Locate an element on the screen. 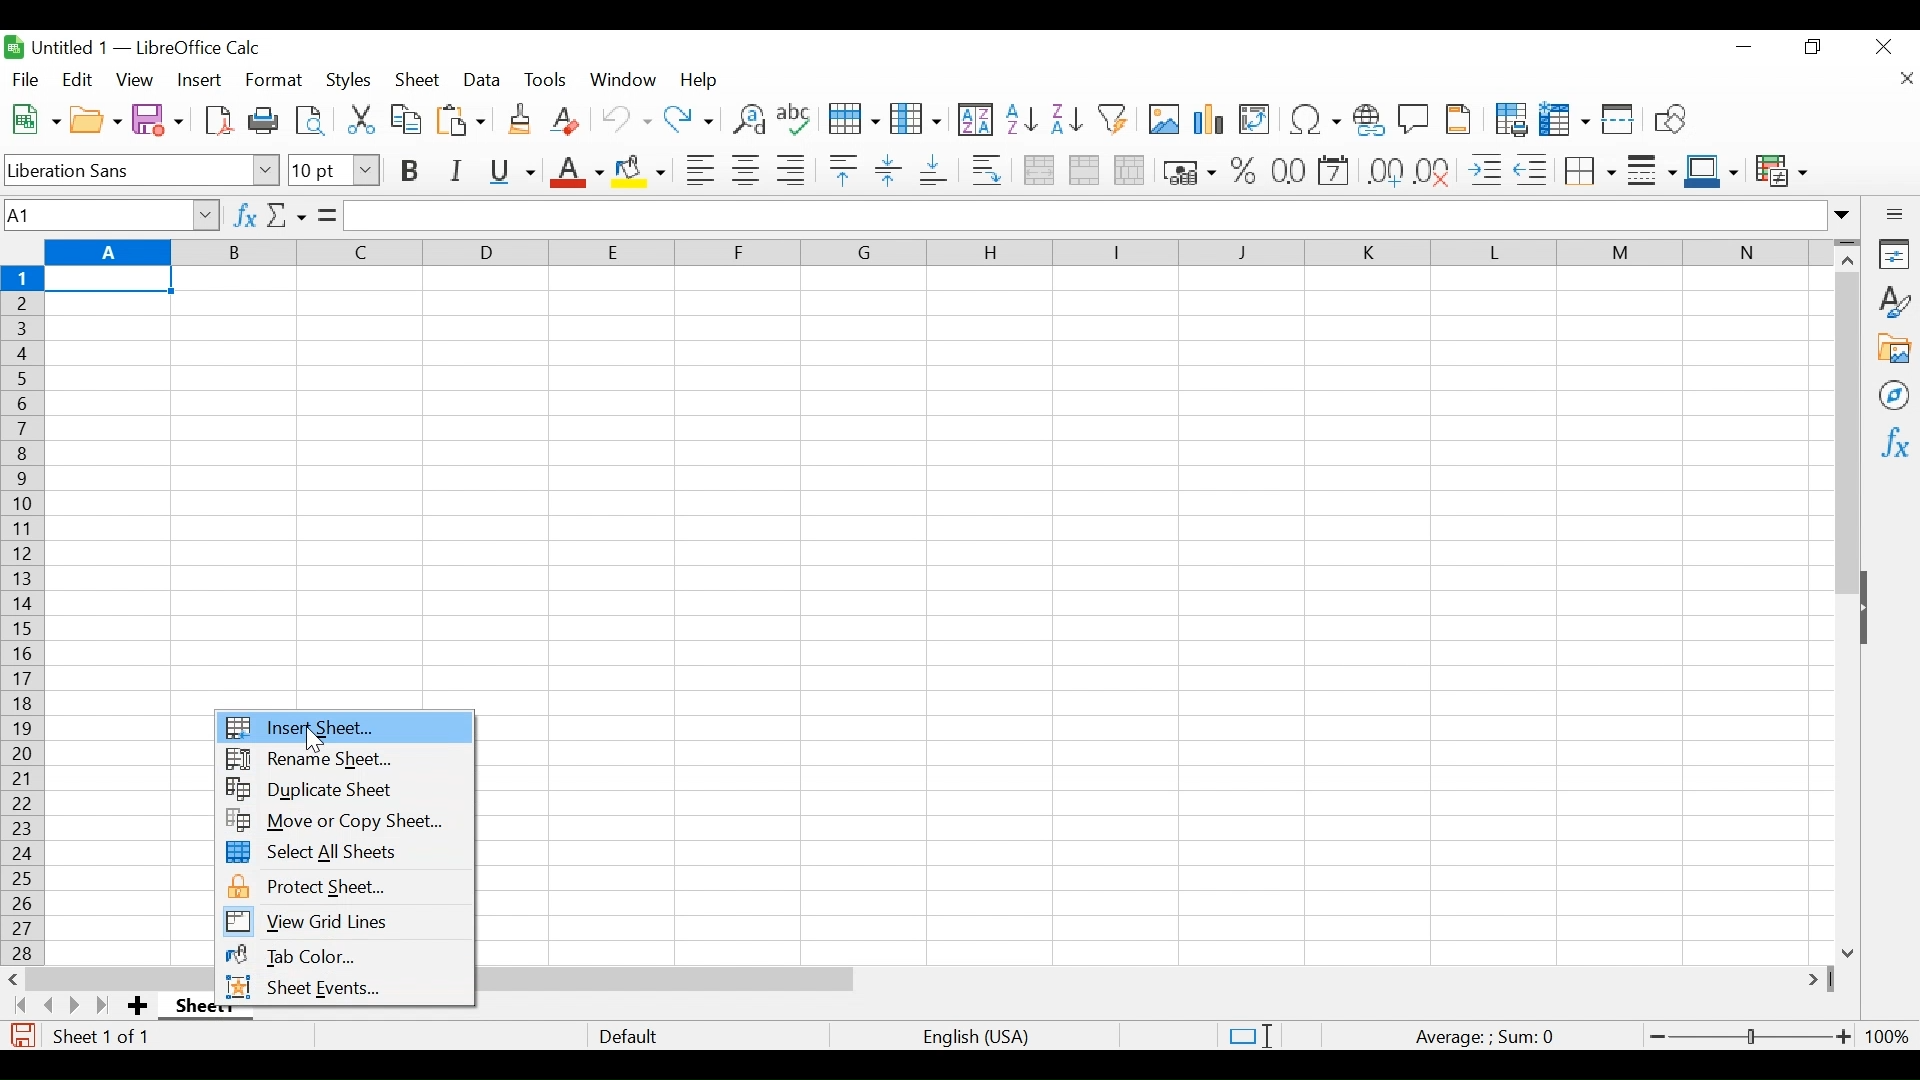  Bold is located at coordinates (409, 170).